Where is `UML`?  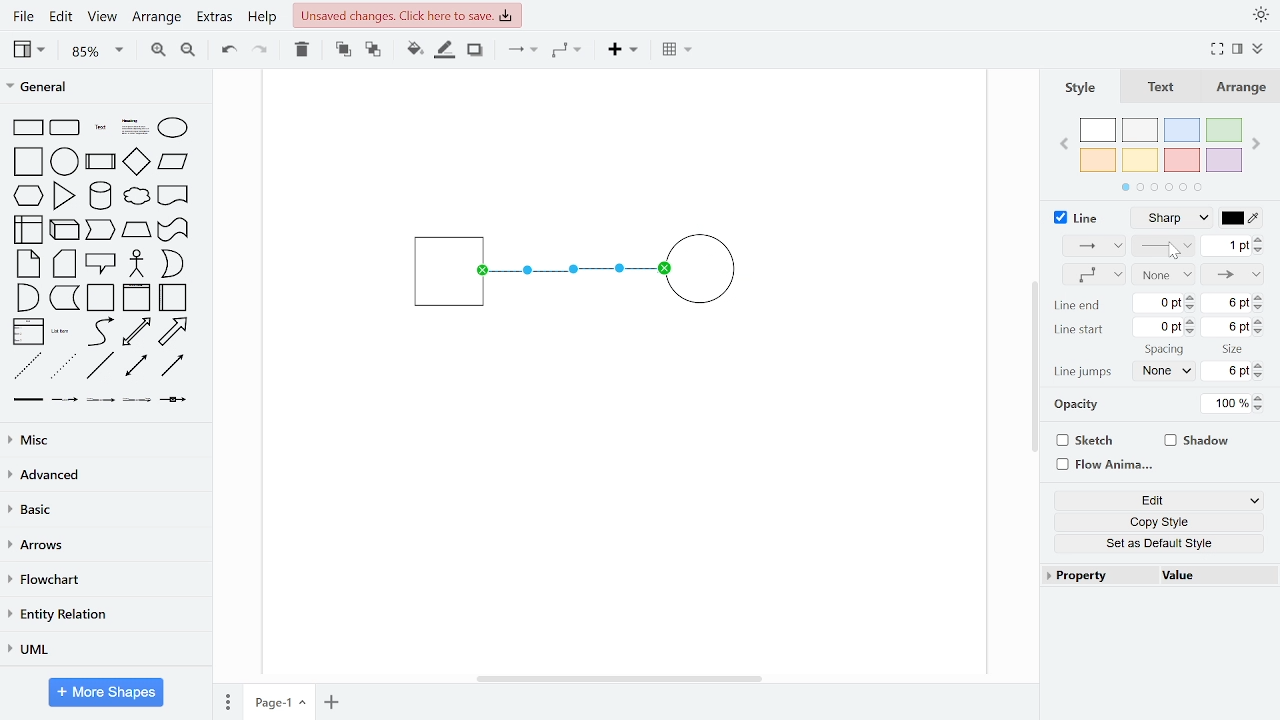
UML is located at coordinates (101, 650).